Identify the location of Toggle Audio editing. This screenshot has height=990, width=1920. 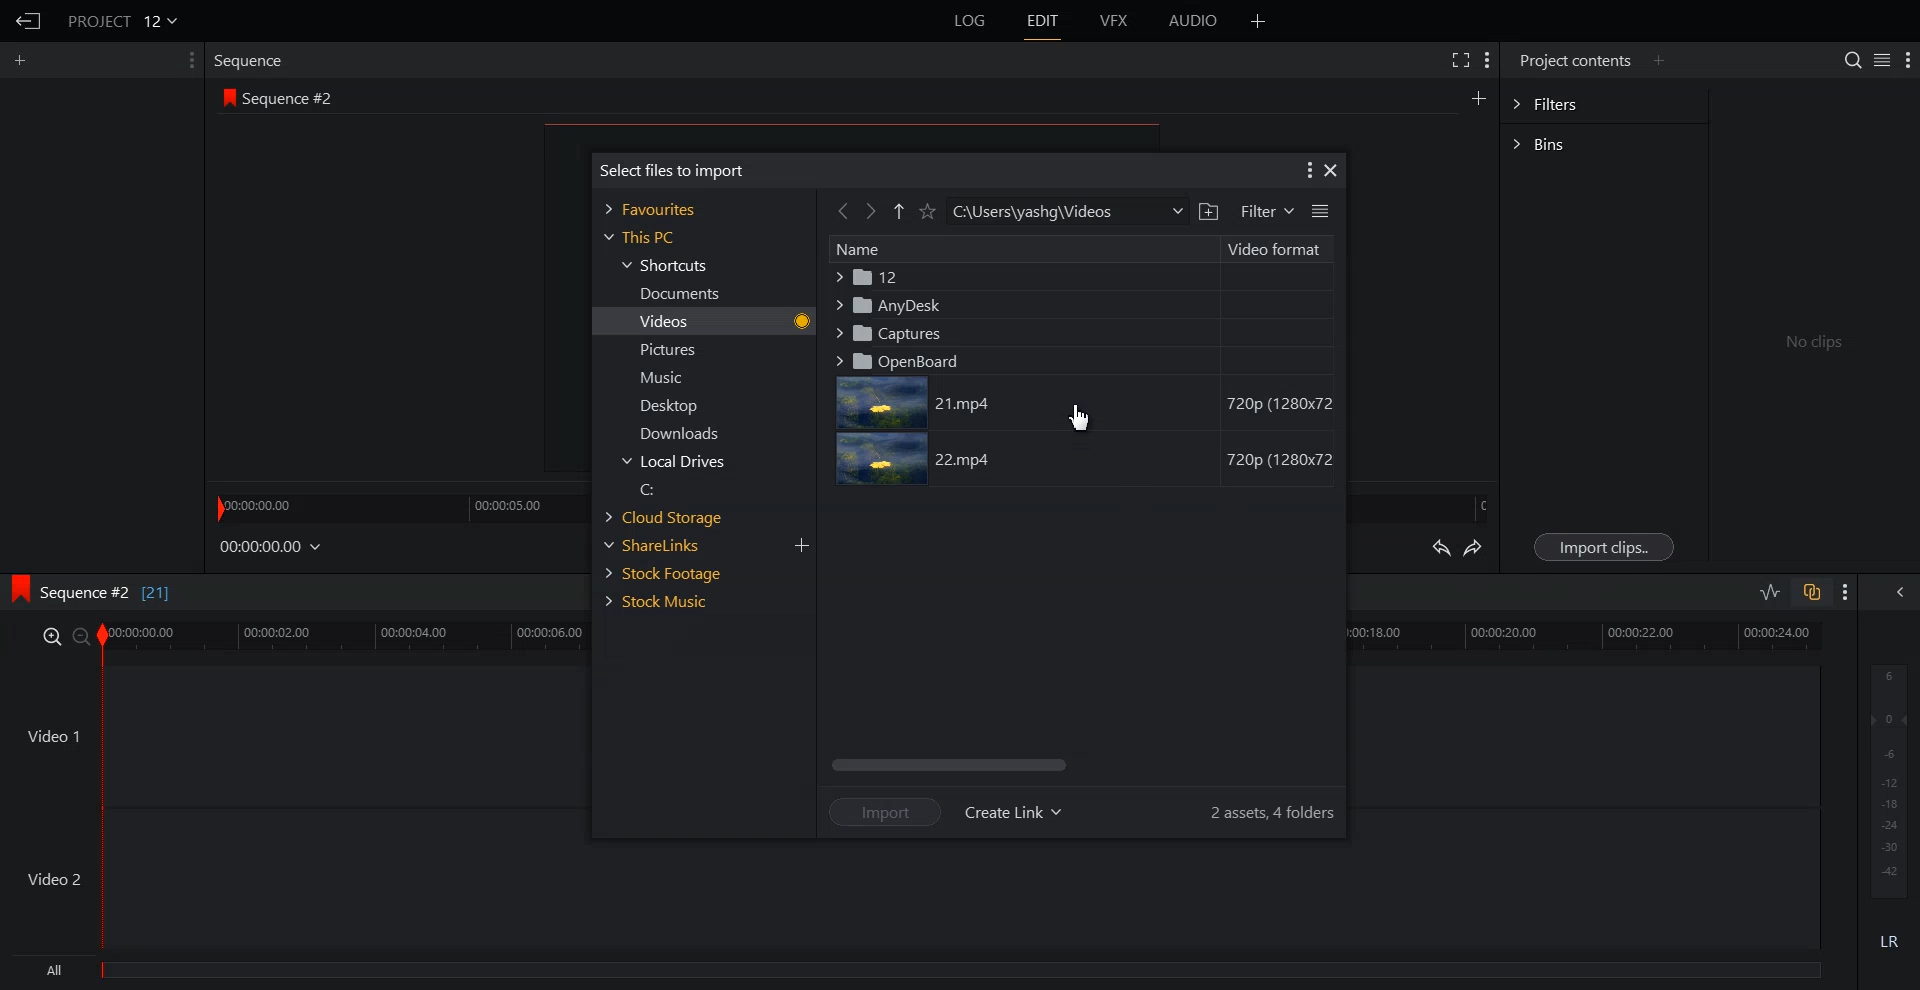
(1771, 591).